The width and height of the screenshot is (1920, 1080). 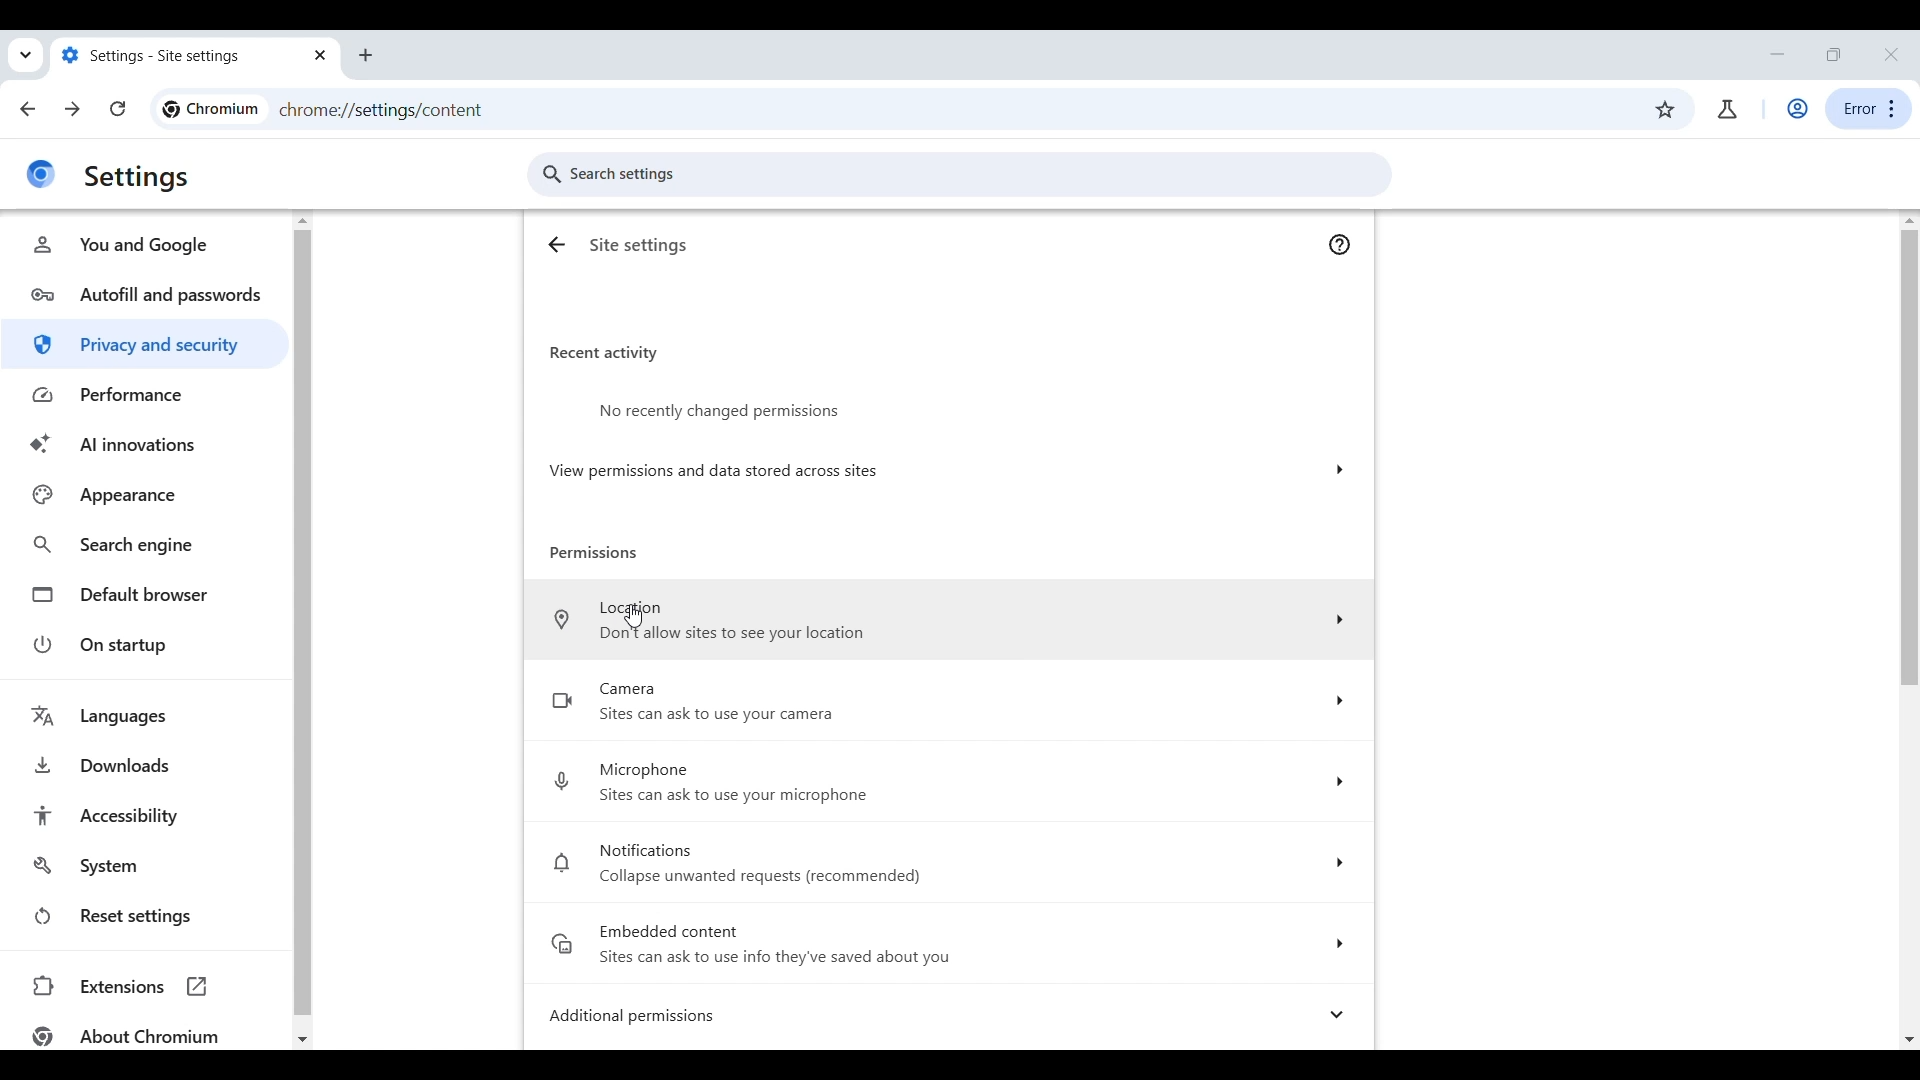 I want to click on chrome://settings/content, so click(x=381, y=110).